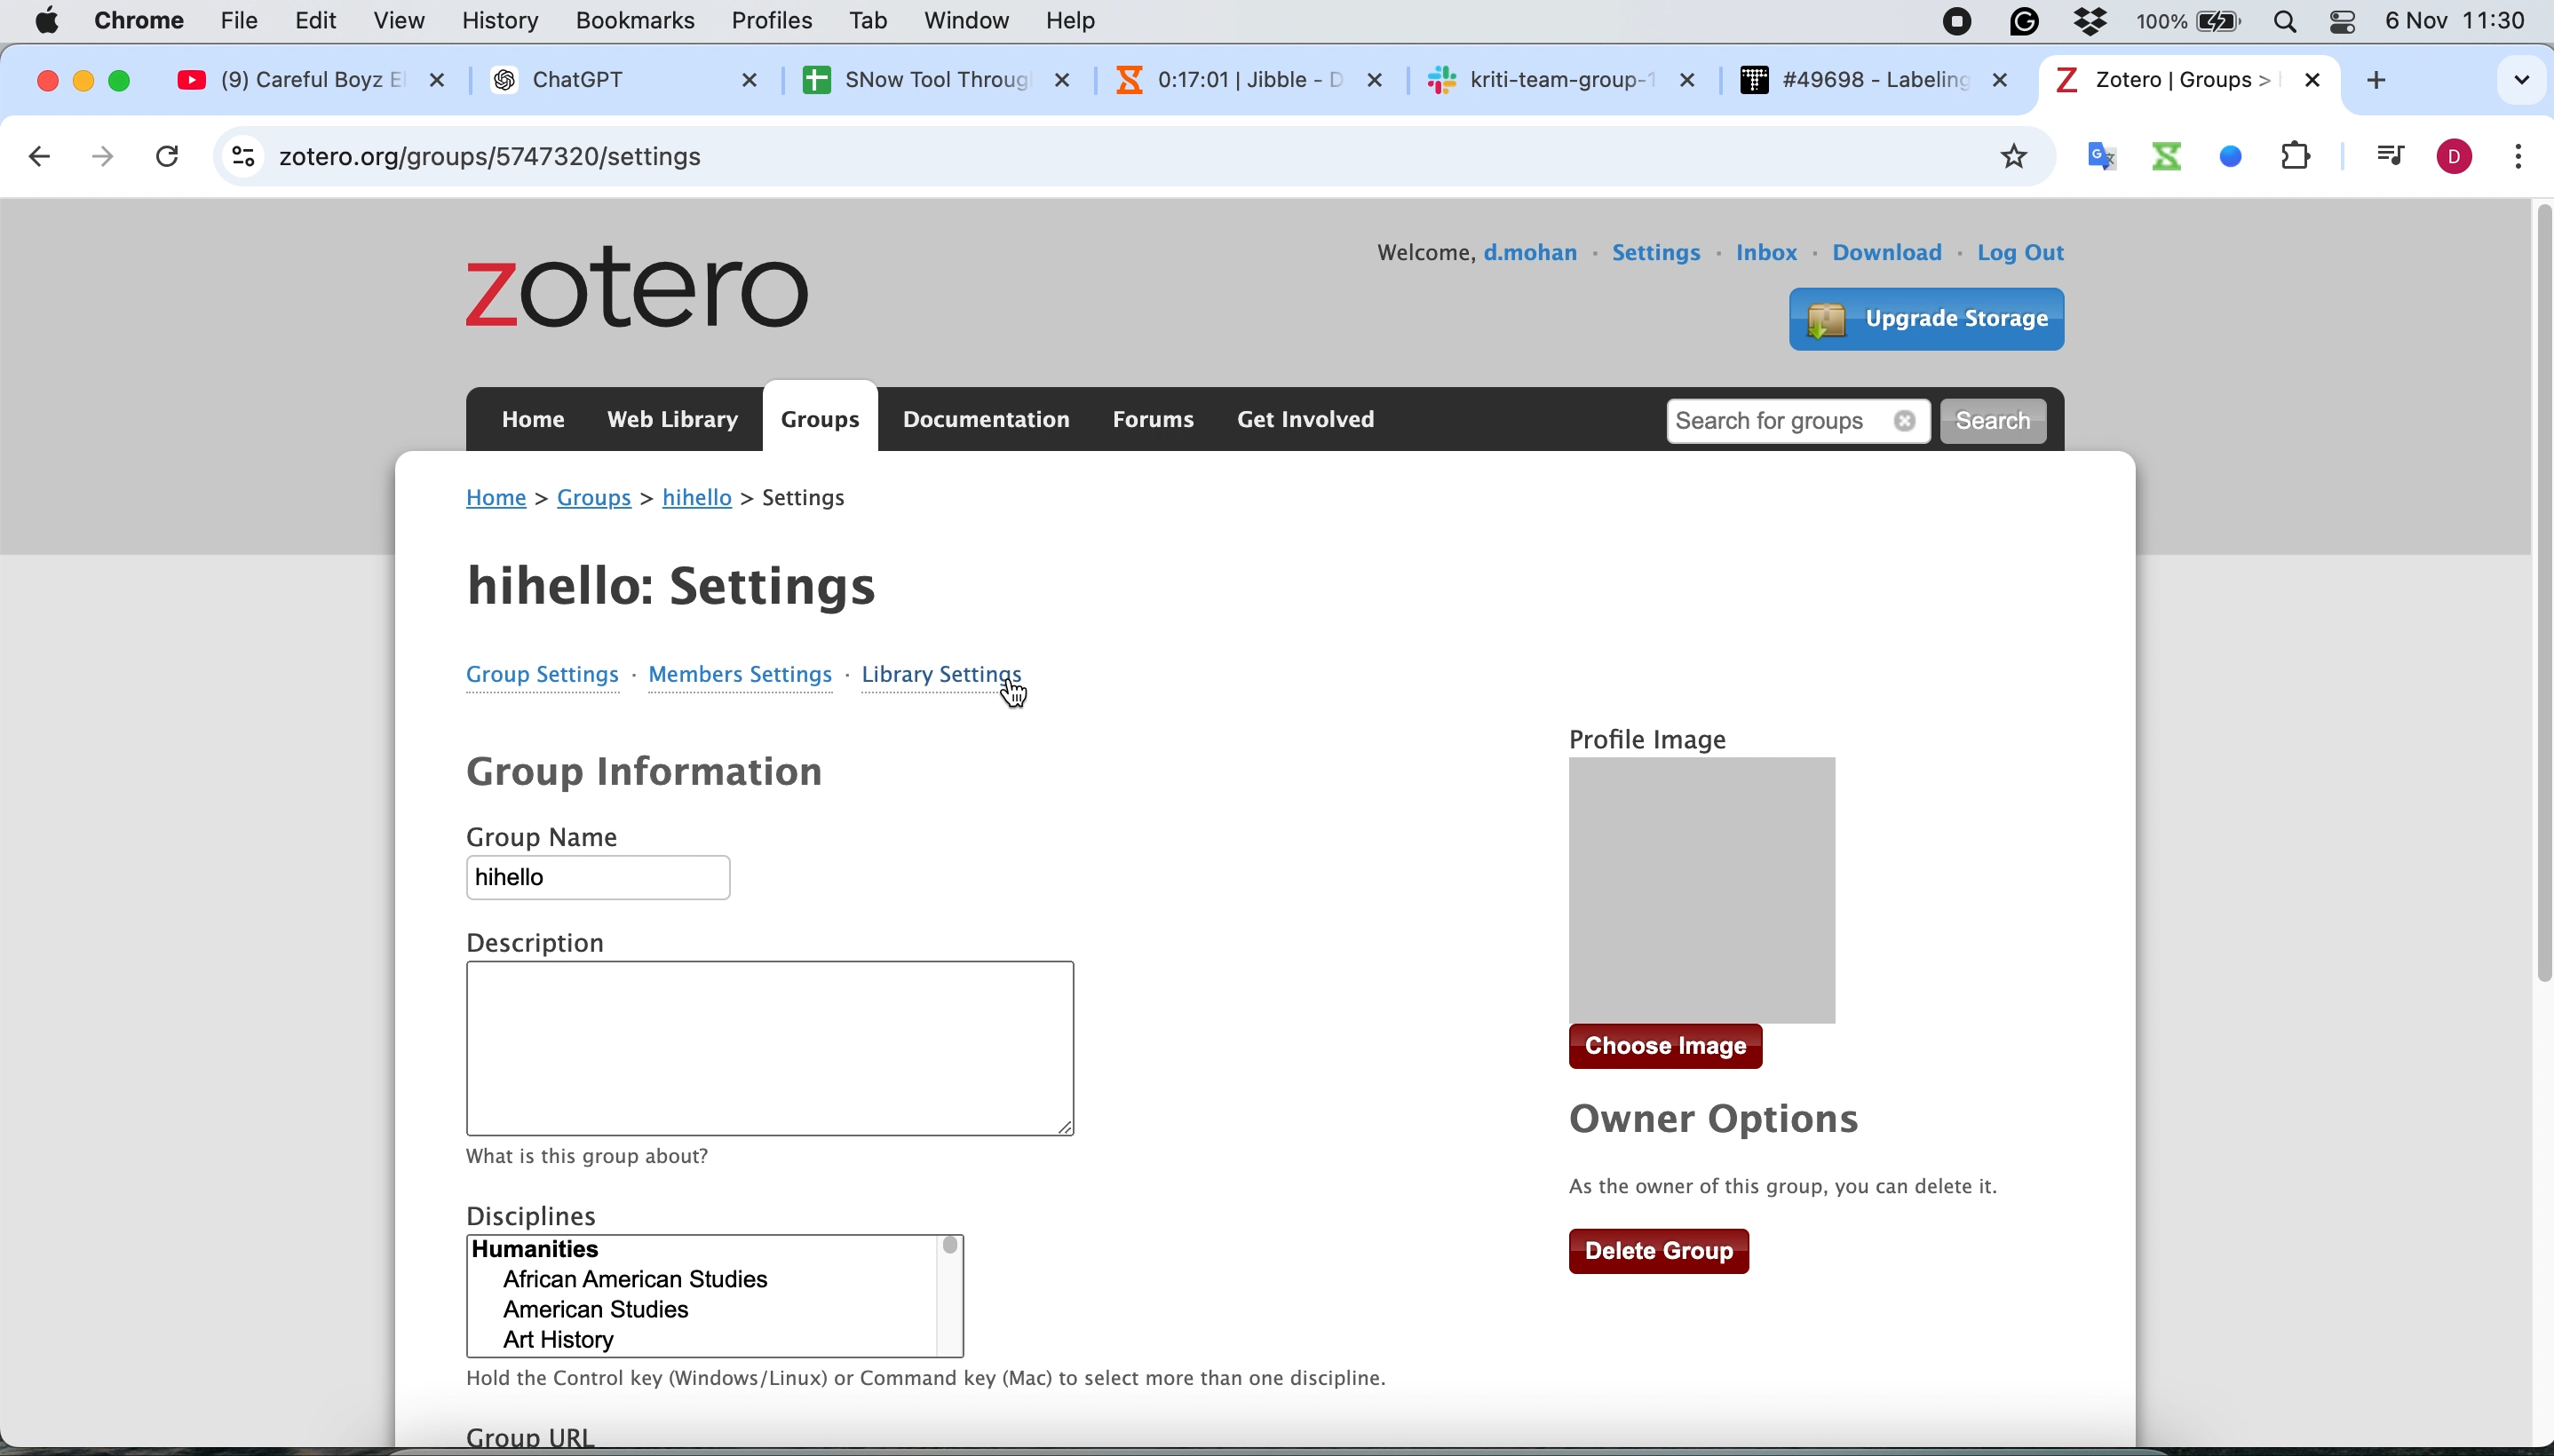 The height and width of the screenshot is (1456, 2554). I want to click on home, so click(532, 425).